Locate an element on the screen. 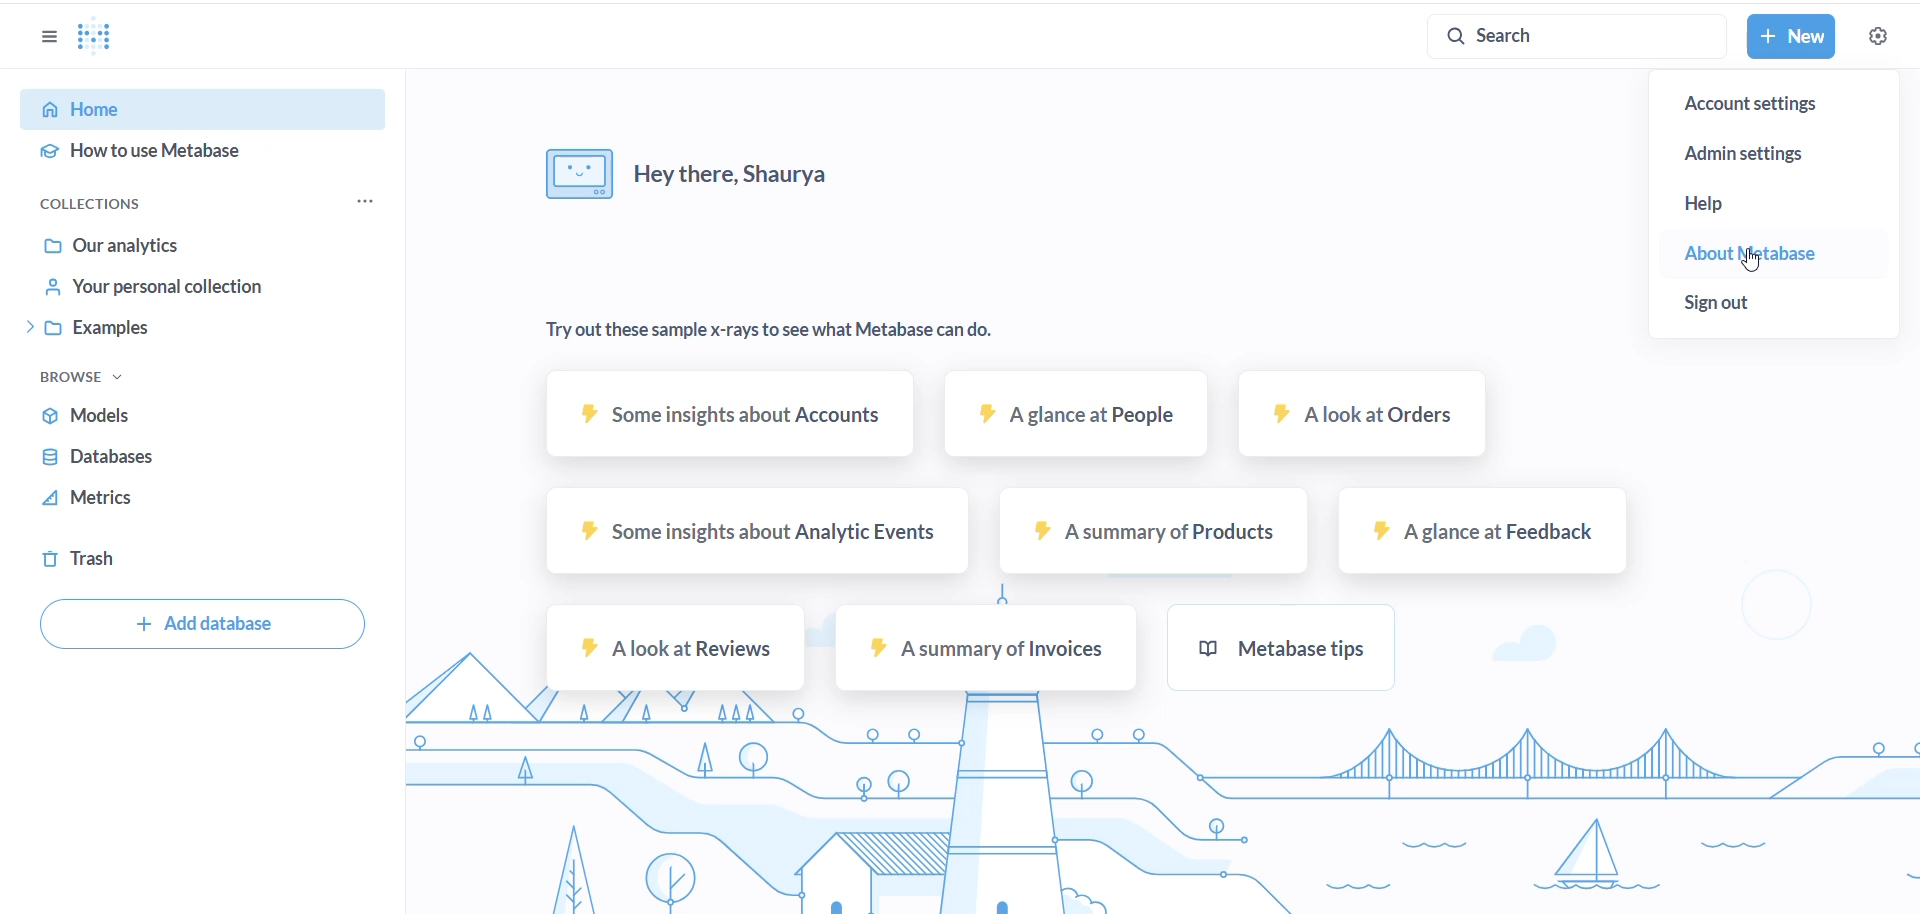  A look at Orders sample is located at coordinates (1361, 417).